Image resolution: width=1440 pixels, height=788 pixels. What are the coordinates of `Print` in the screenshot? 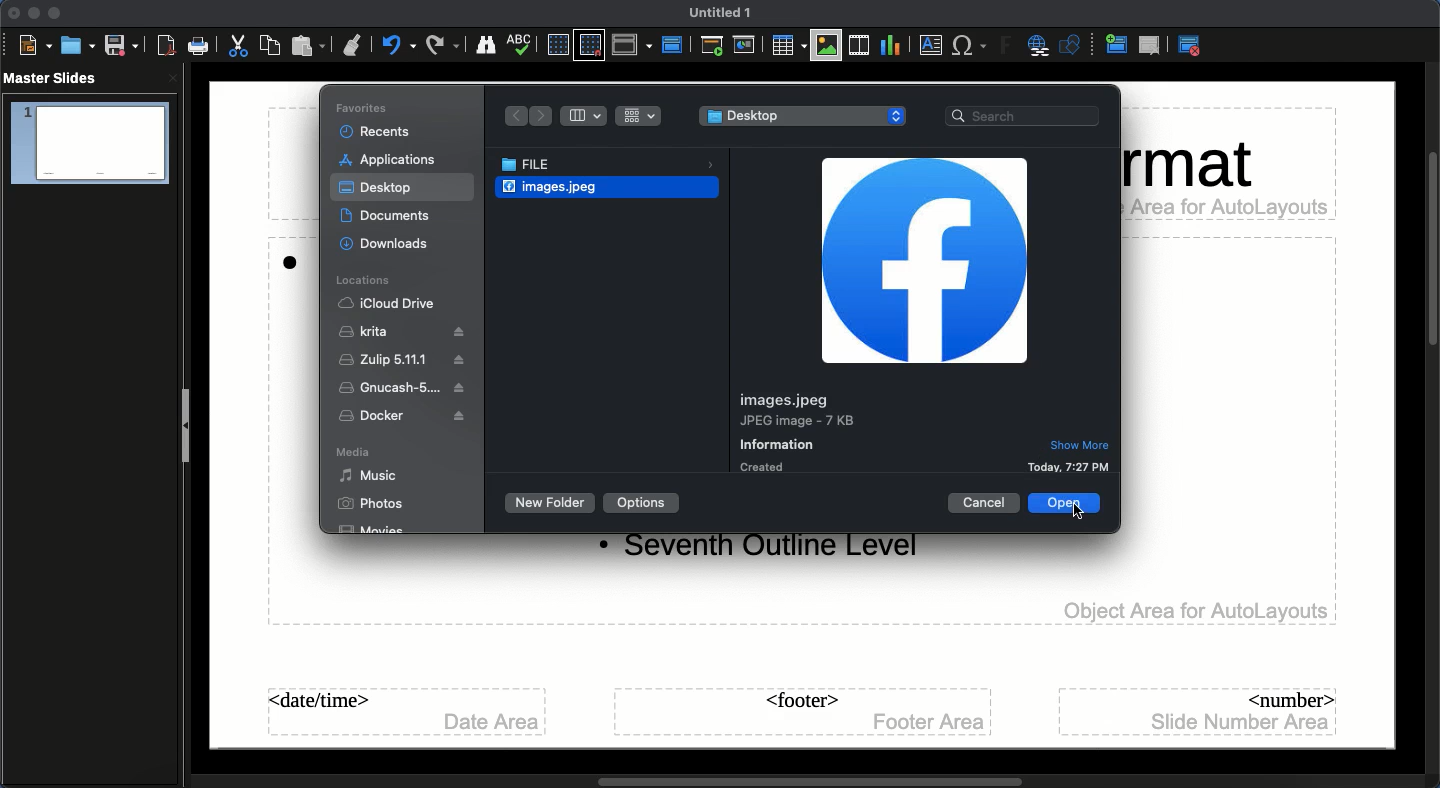 It's located at (199, 46).